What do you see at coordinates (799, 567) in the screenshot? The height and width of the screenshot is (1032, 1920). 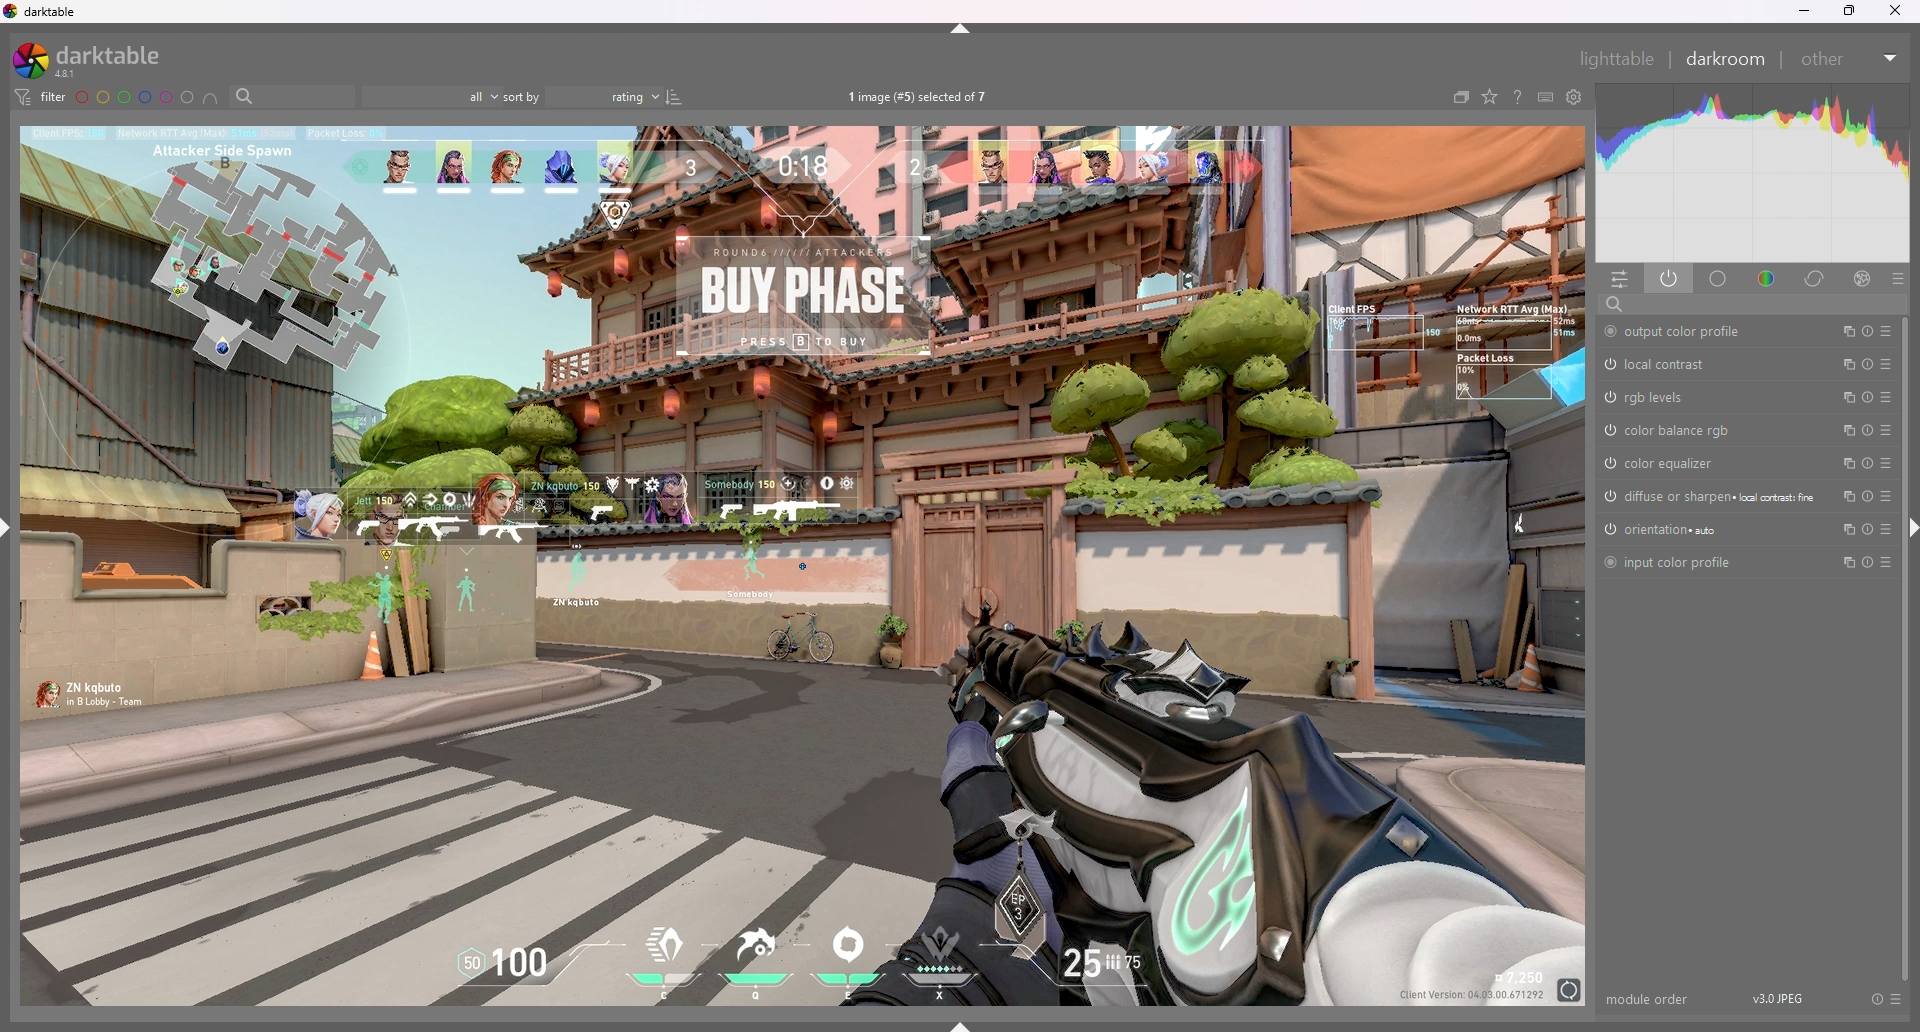 I see `photo` at bounding box center [799, 567].